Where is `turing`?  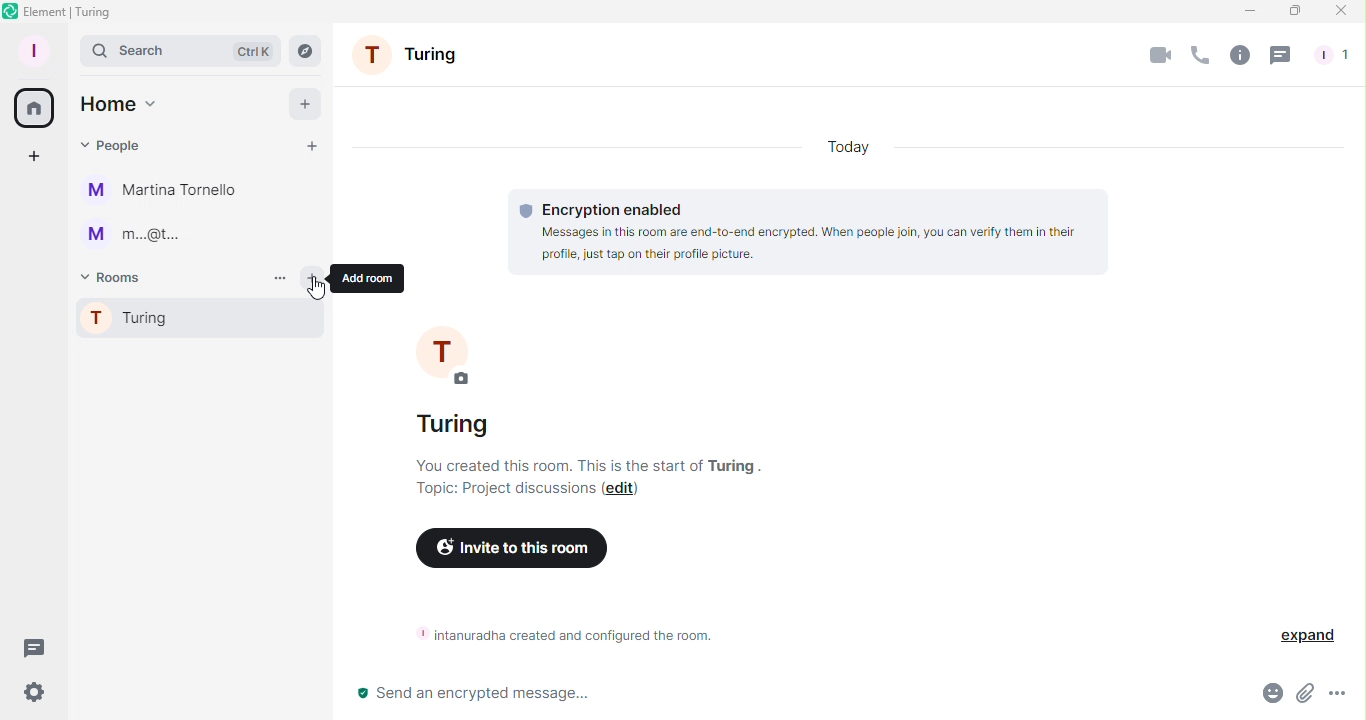 turing is located at coordinates (453, 427).